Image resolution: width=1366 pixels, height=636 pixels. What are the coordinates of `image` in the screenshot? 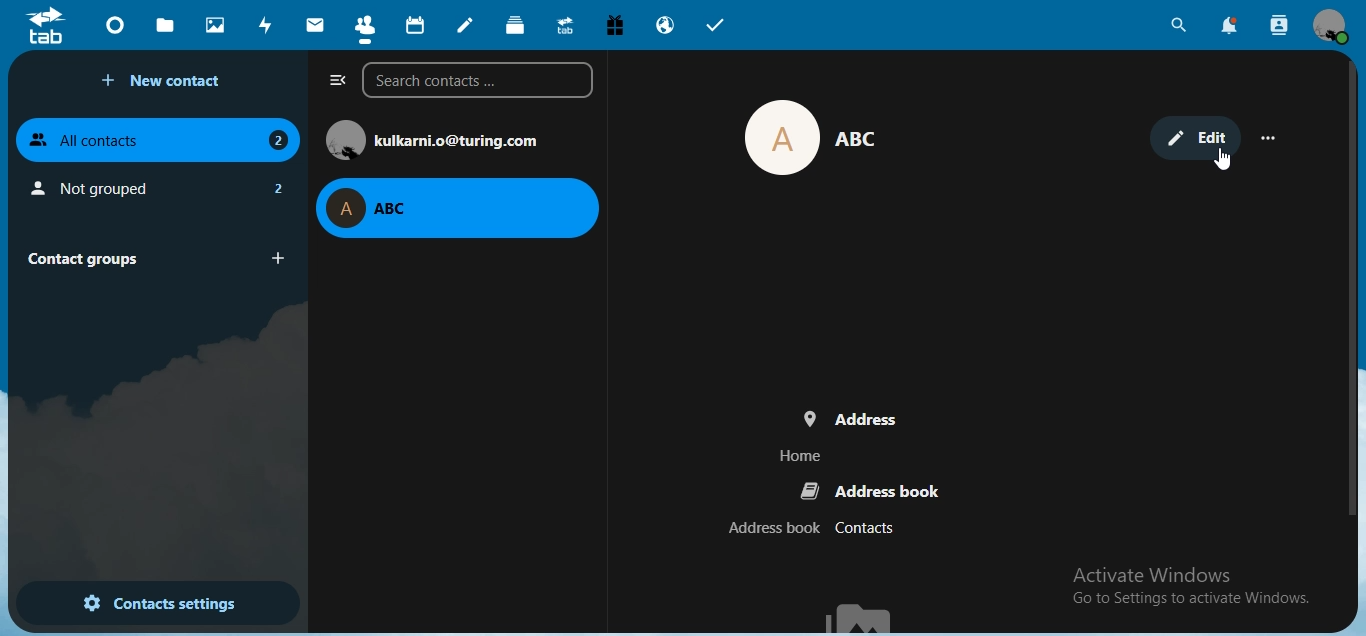 It's located at (866, 614).